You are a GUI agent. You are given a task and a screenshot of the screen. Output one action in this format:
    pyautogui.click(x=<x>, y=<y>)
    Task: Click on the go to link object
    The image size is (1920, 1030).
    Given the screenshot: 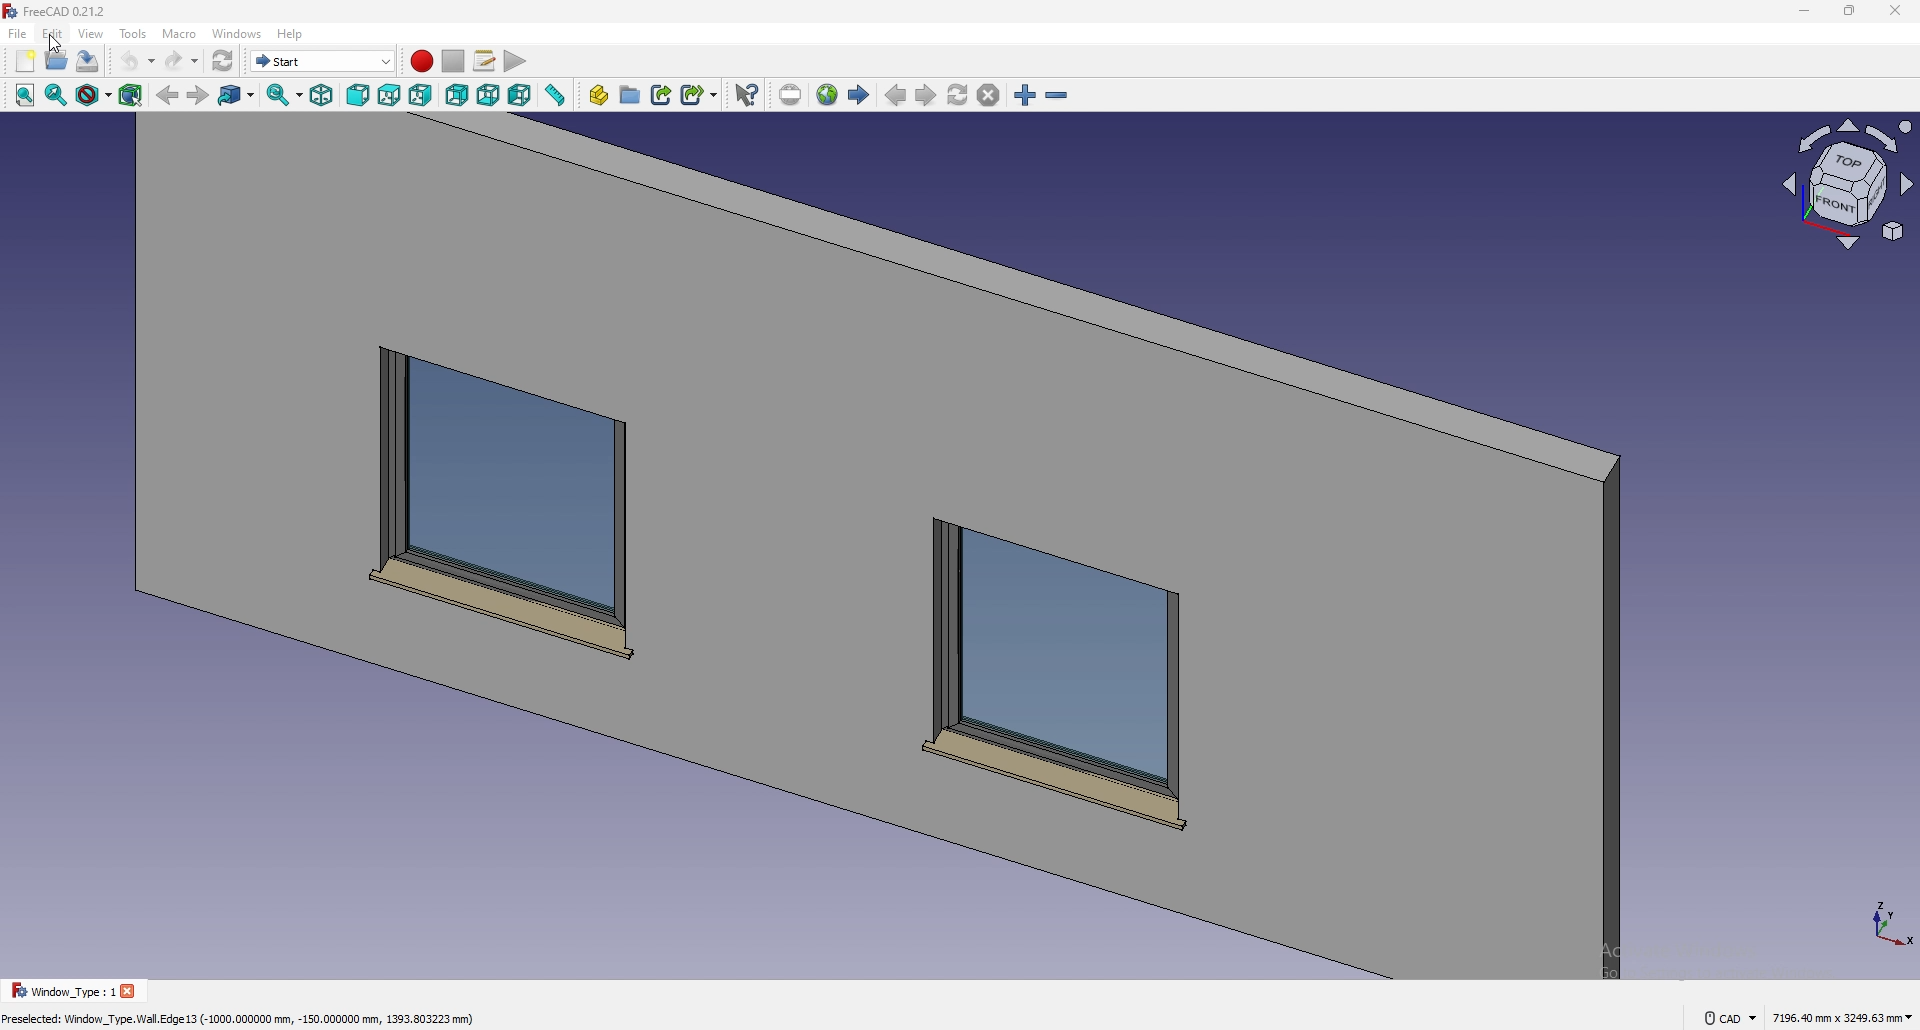 What is the action you would take?
    pyautogui.click(x=238, y=96)
    